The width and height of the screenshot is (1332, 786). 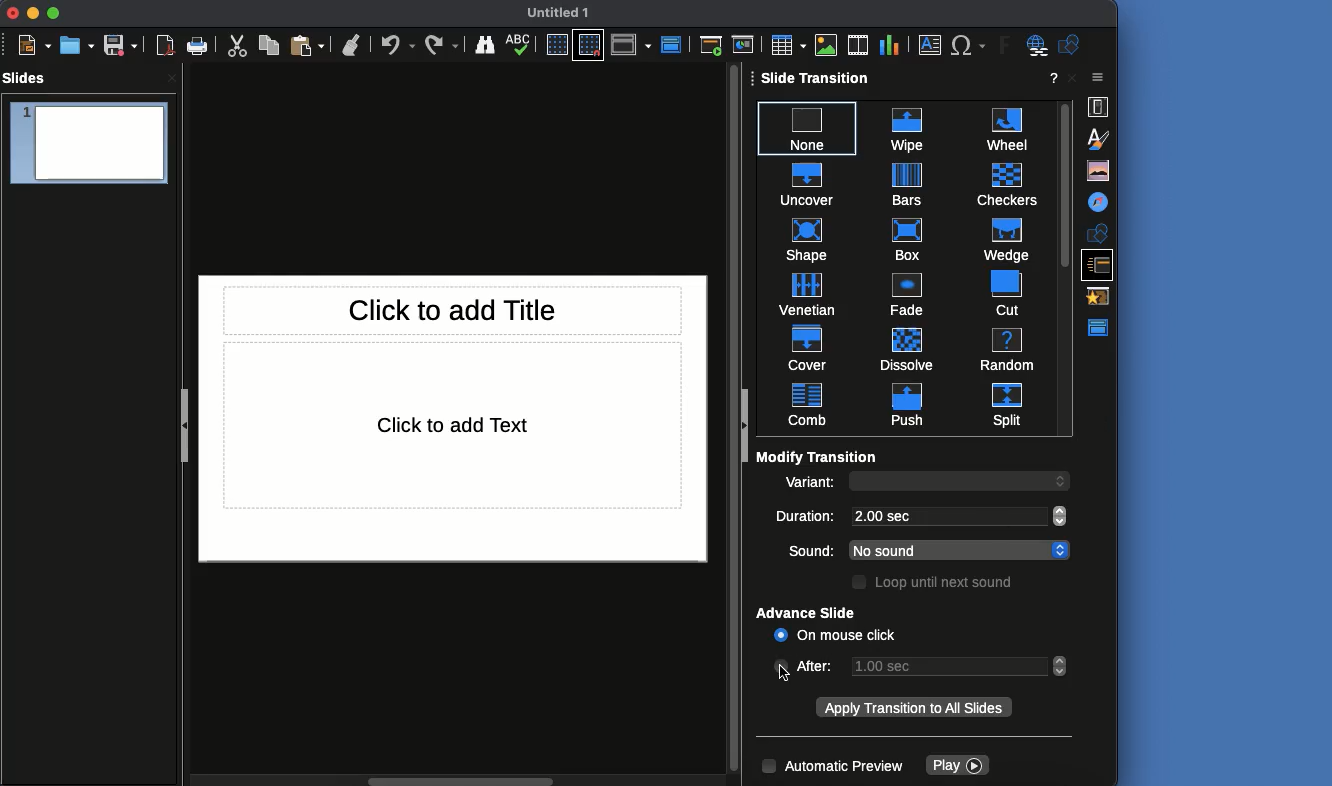 I want to click on input variant, so click(x=946, y=483).